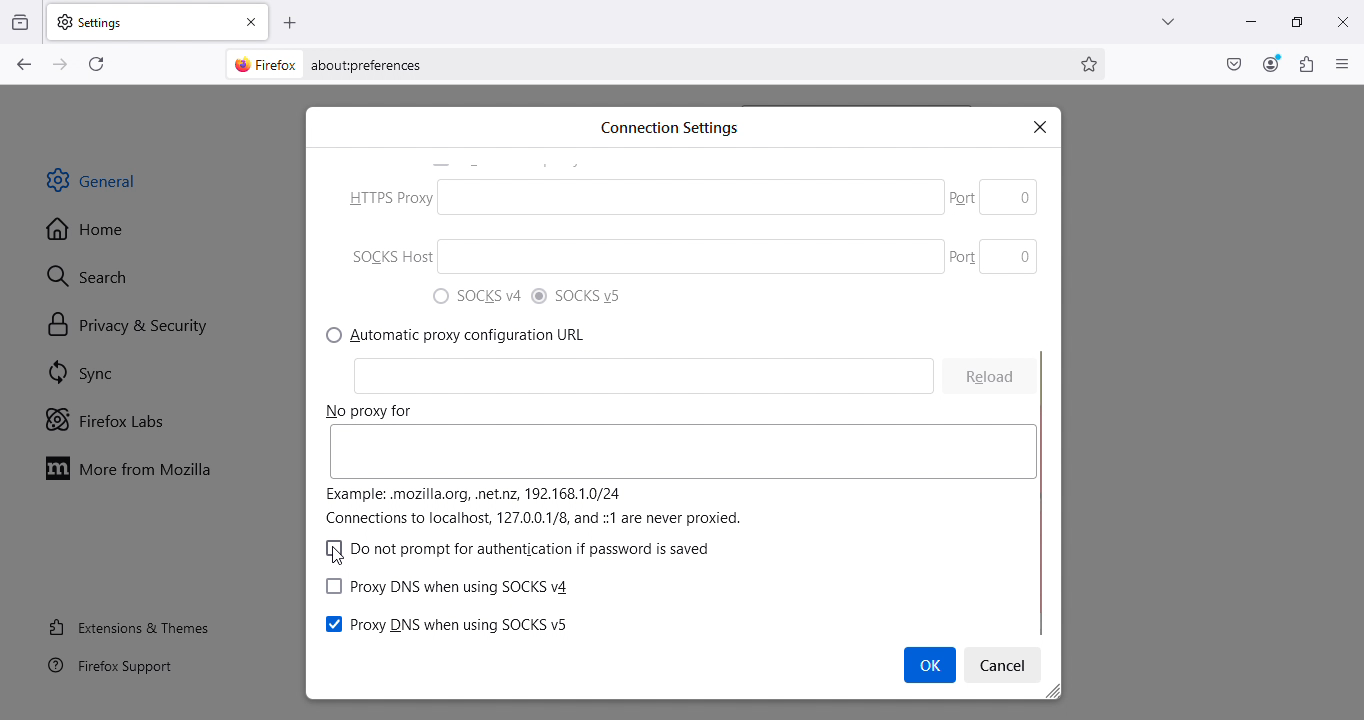 The width and height of the screenshot is (1364, 720). Describe the element at coordinates (1355, 88) in the screenshot. I see `move up` at that location.